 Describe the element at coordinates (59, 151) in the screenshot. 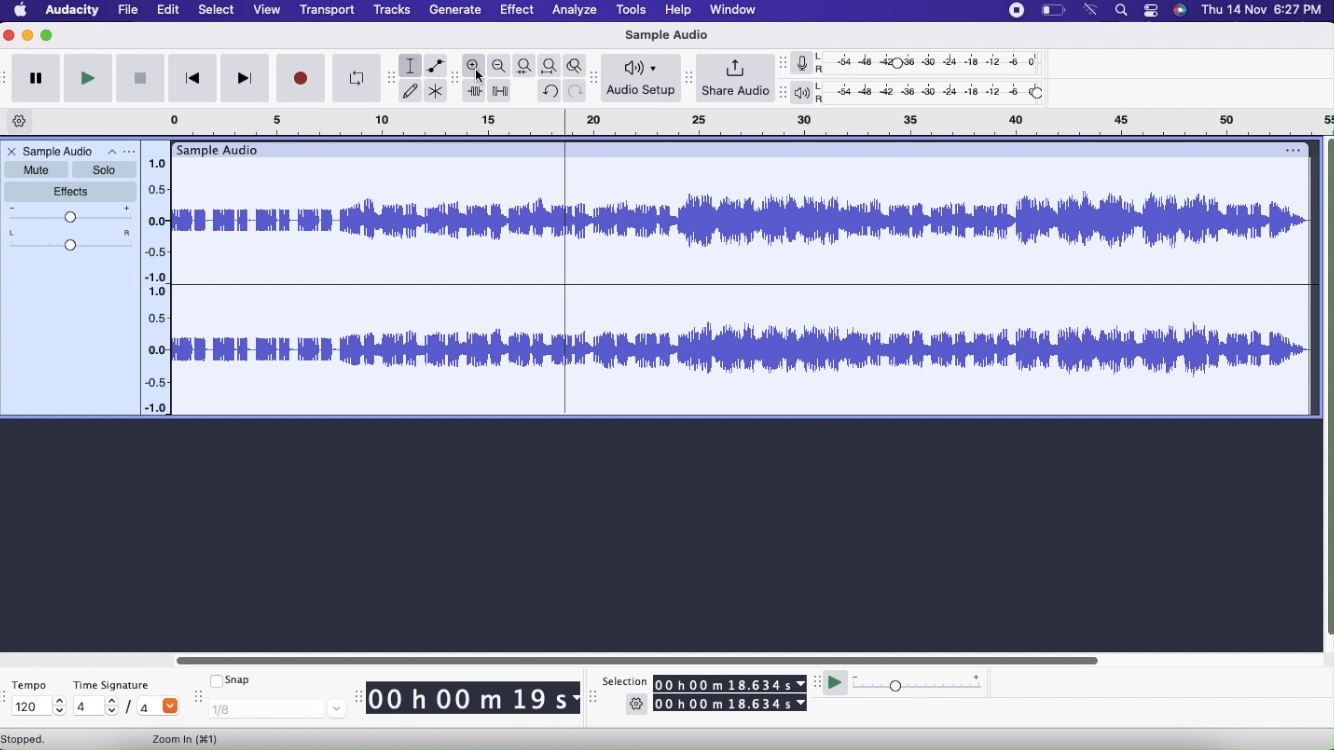

I see `Sample Audio` at that location.